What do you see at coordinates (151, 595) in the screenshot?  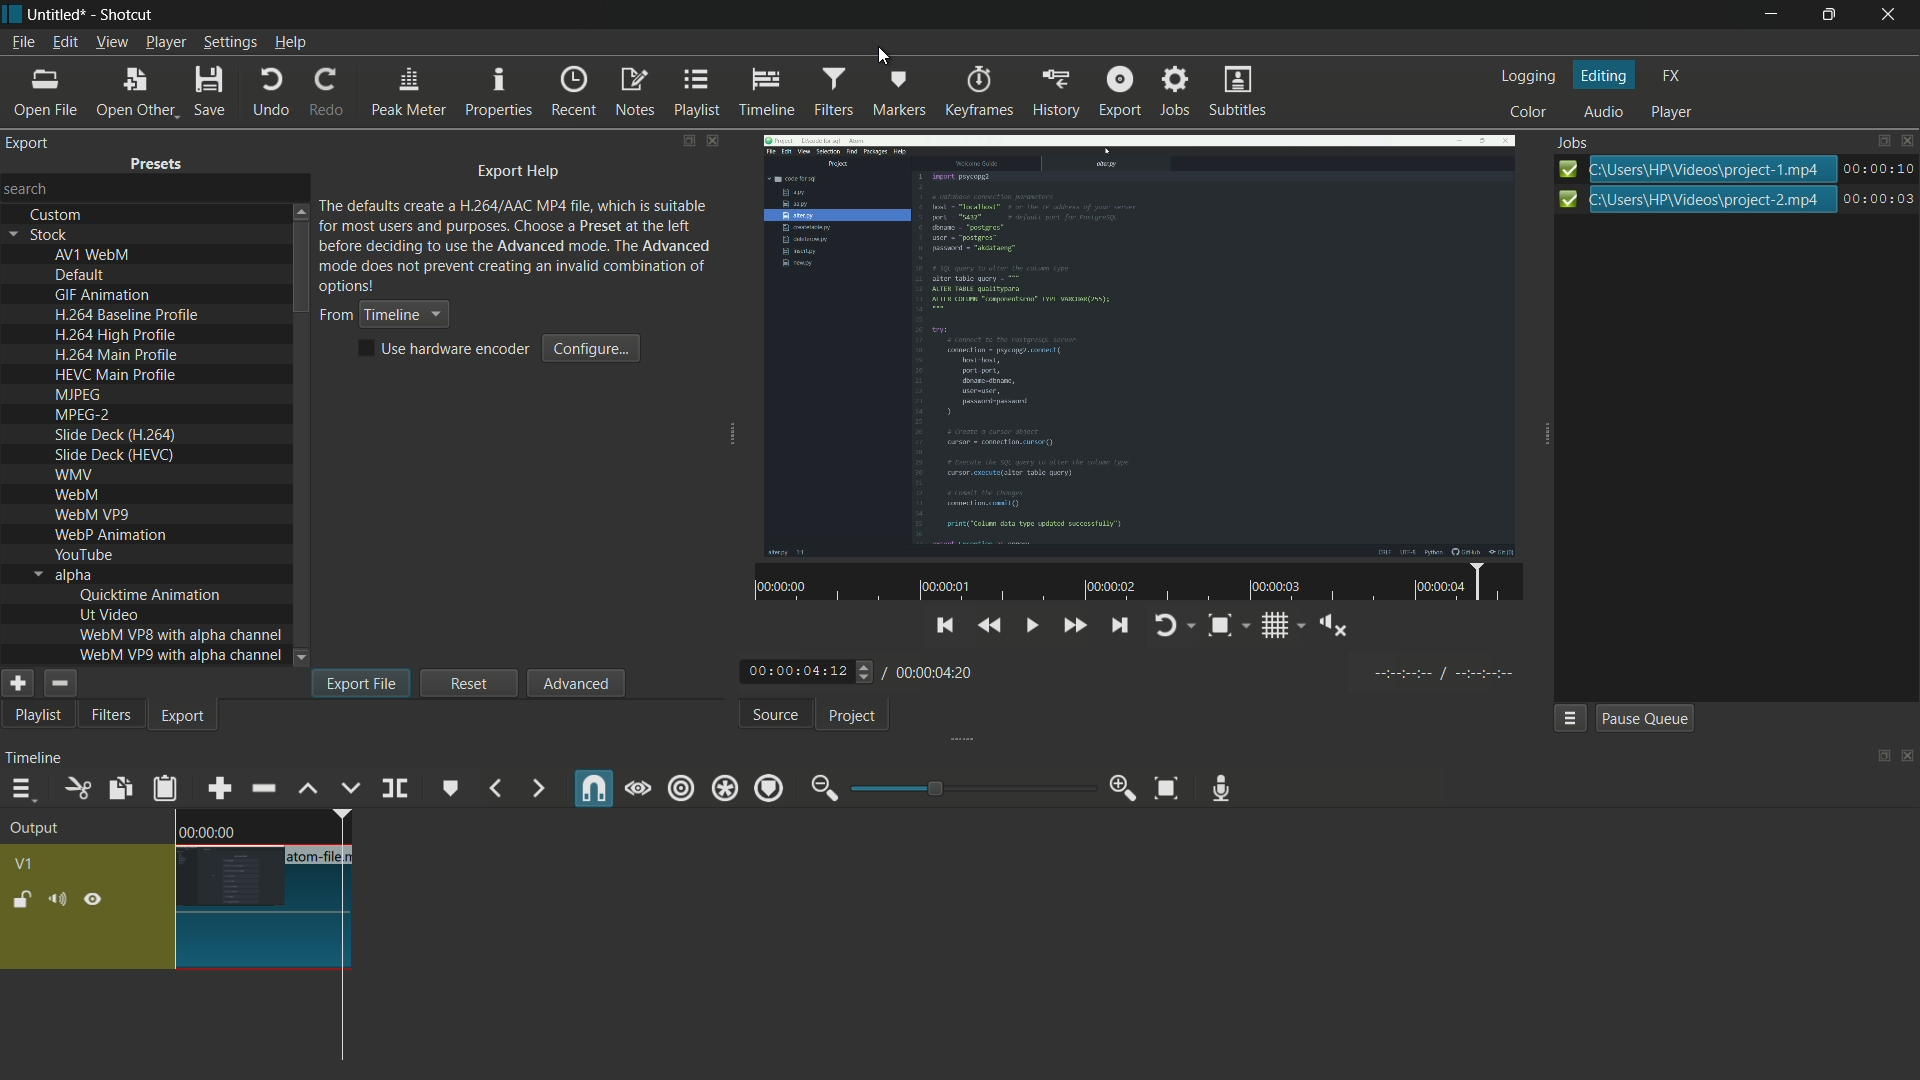 I see `quicktime animation` at bounding box center [151, 595].